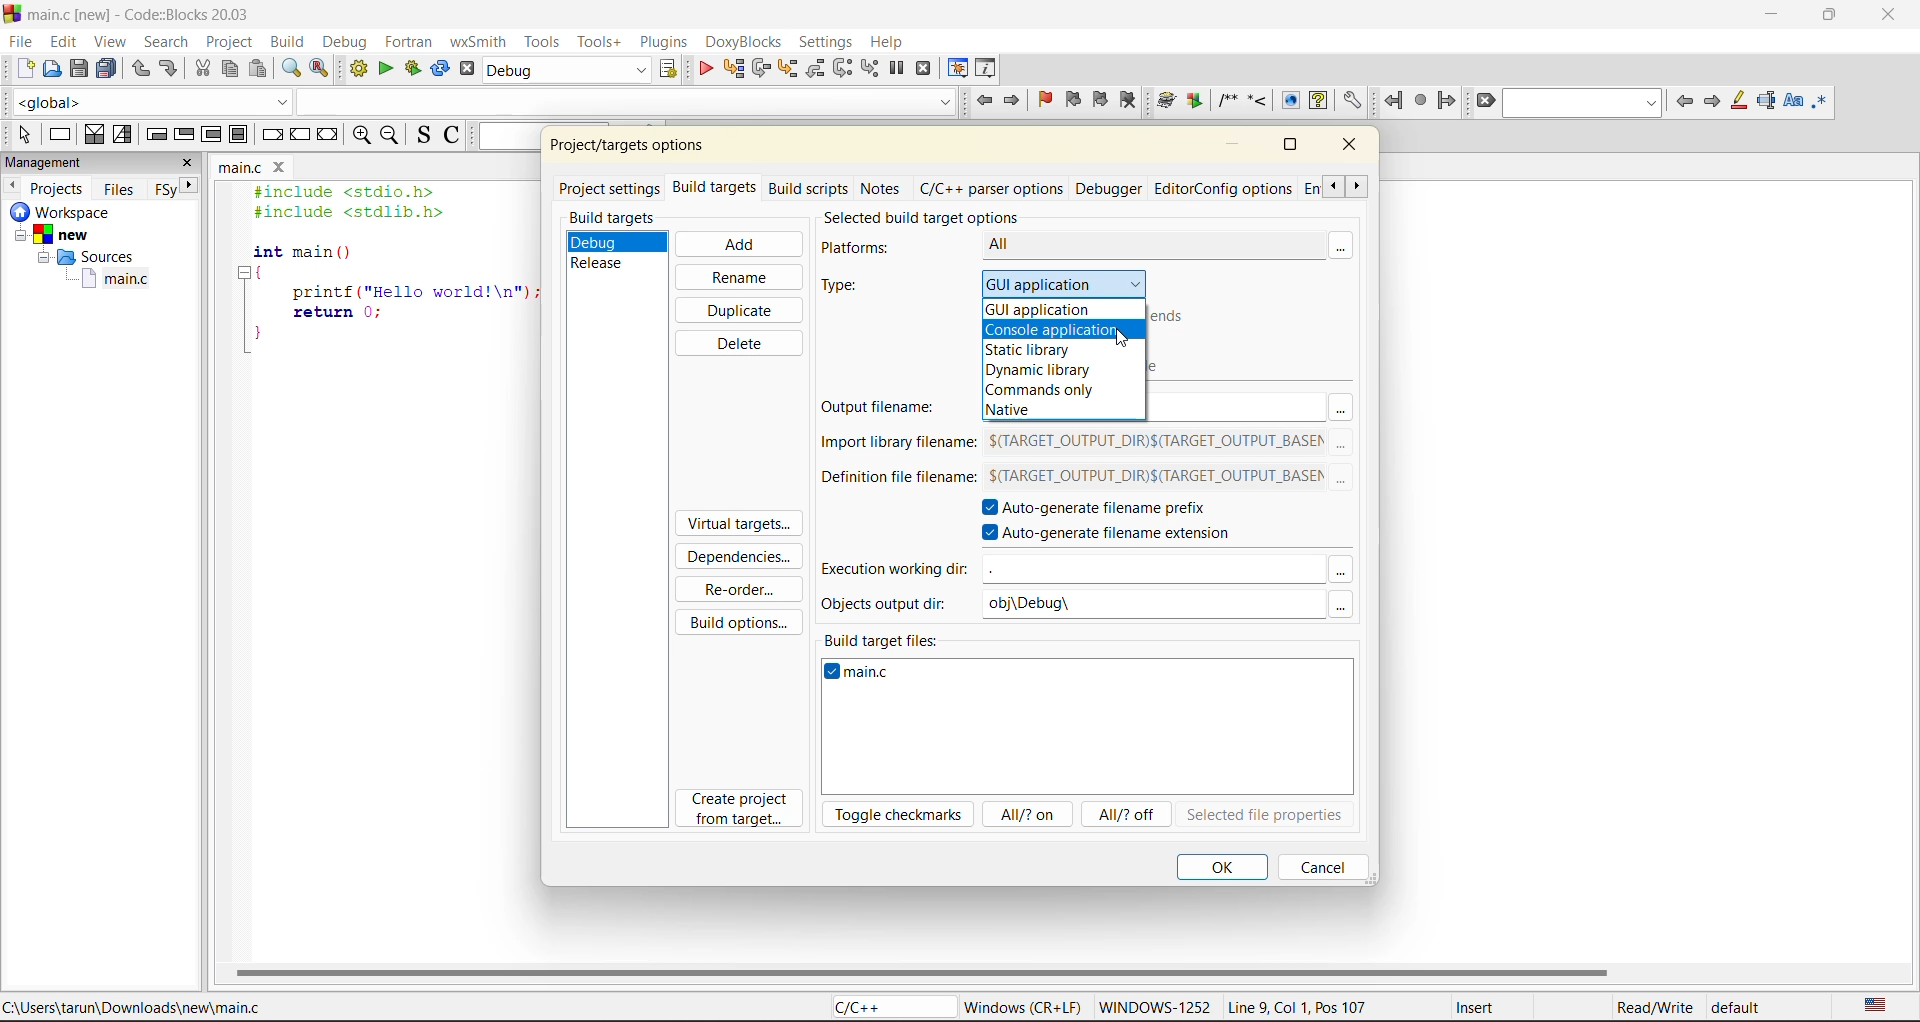 The image size is (1920, 1022). I want to click on Open DoxyBlocks' preferences, so click(1350, 101).